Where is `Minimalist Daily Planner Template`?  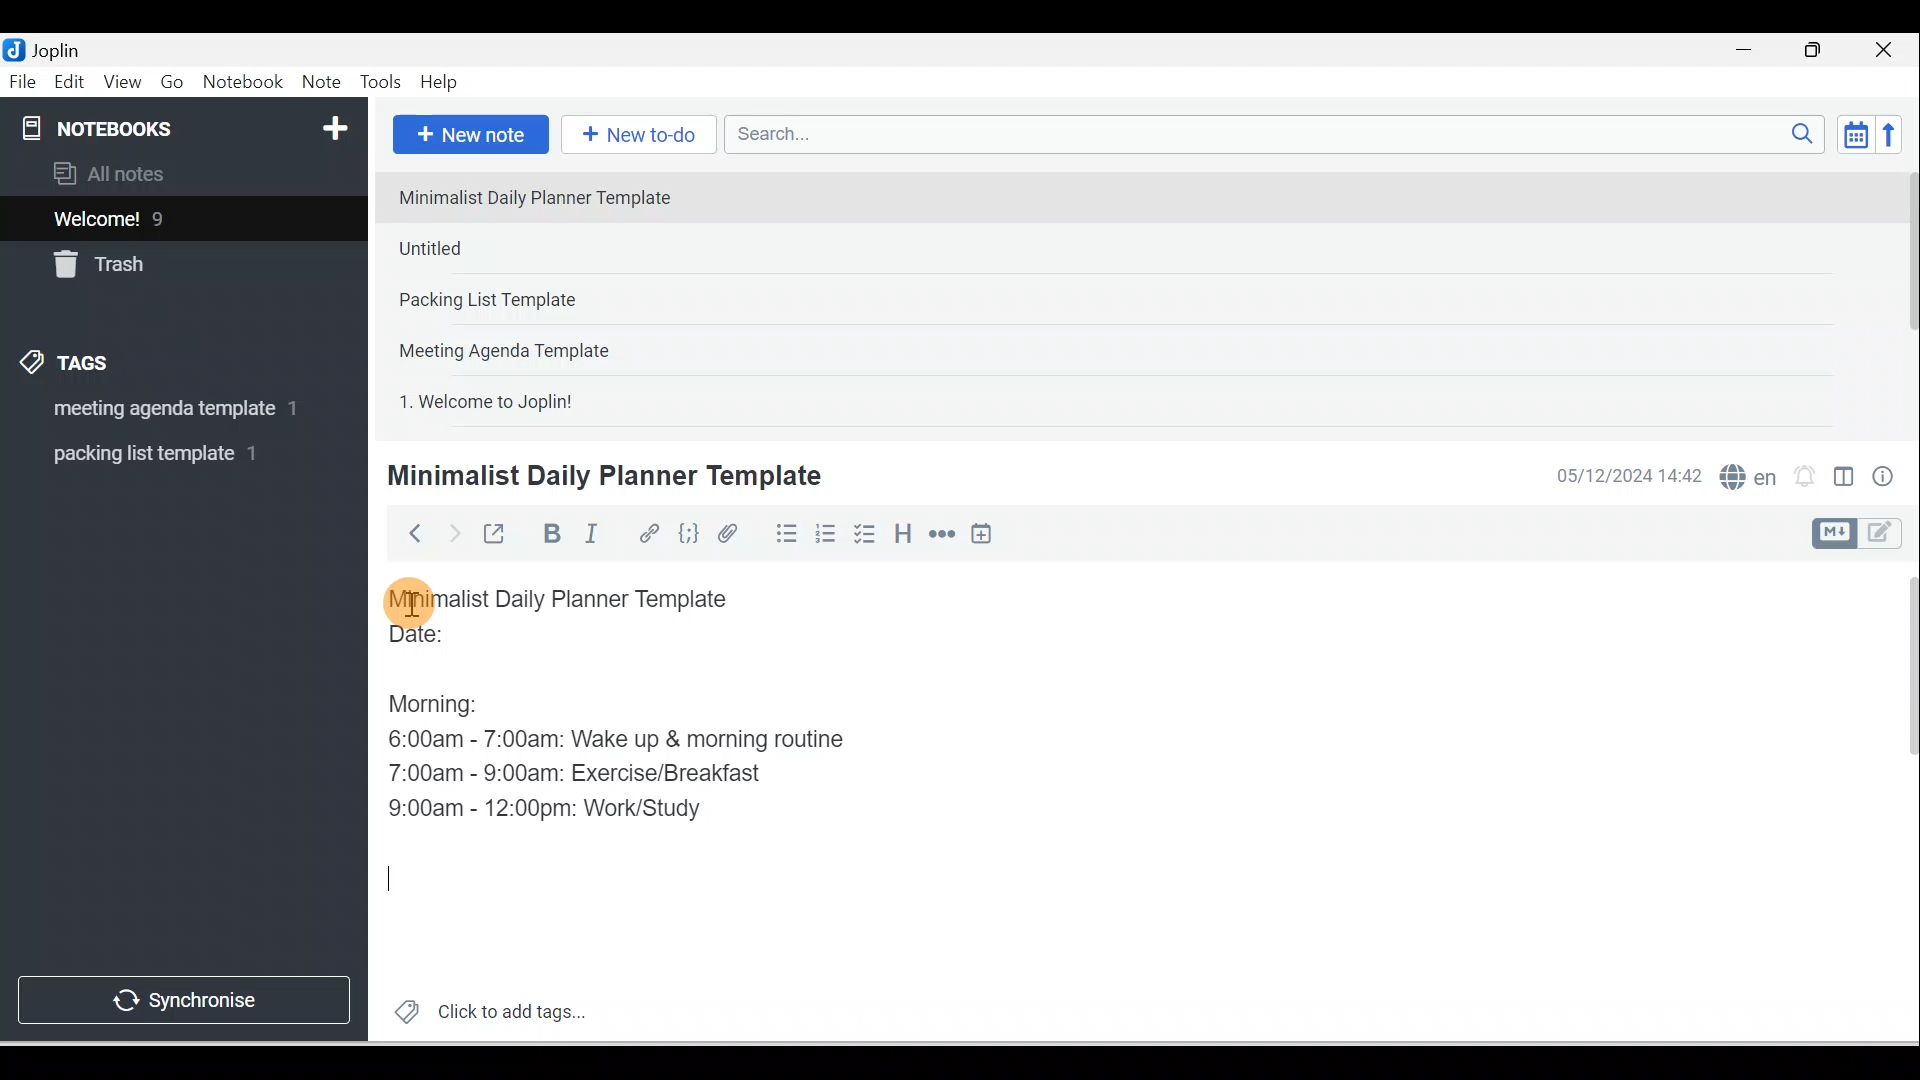
Minimalist Daily Planner Template is located at coordinates (578, 599).